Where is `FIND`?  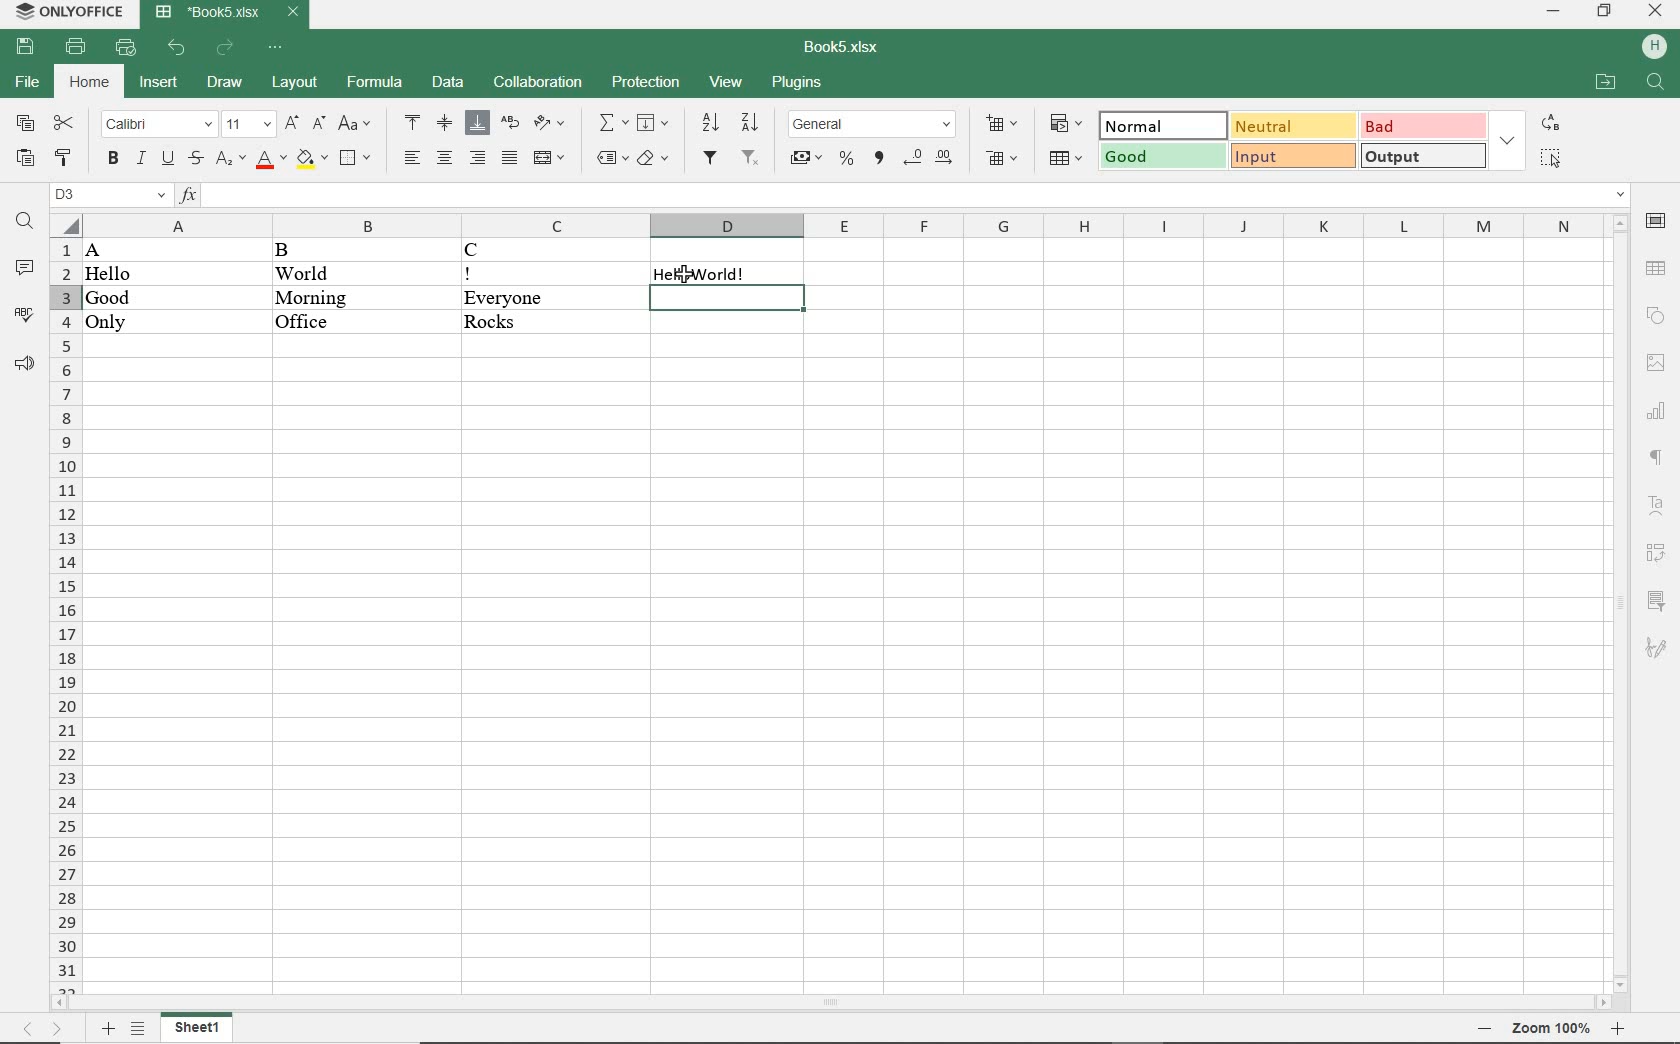 FIND is located at coordinates (1654, 82).